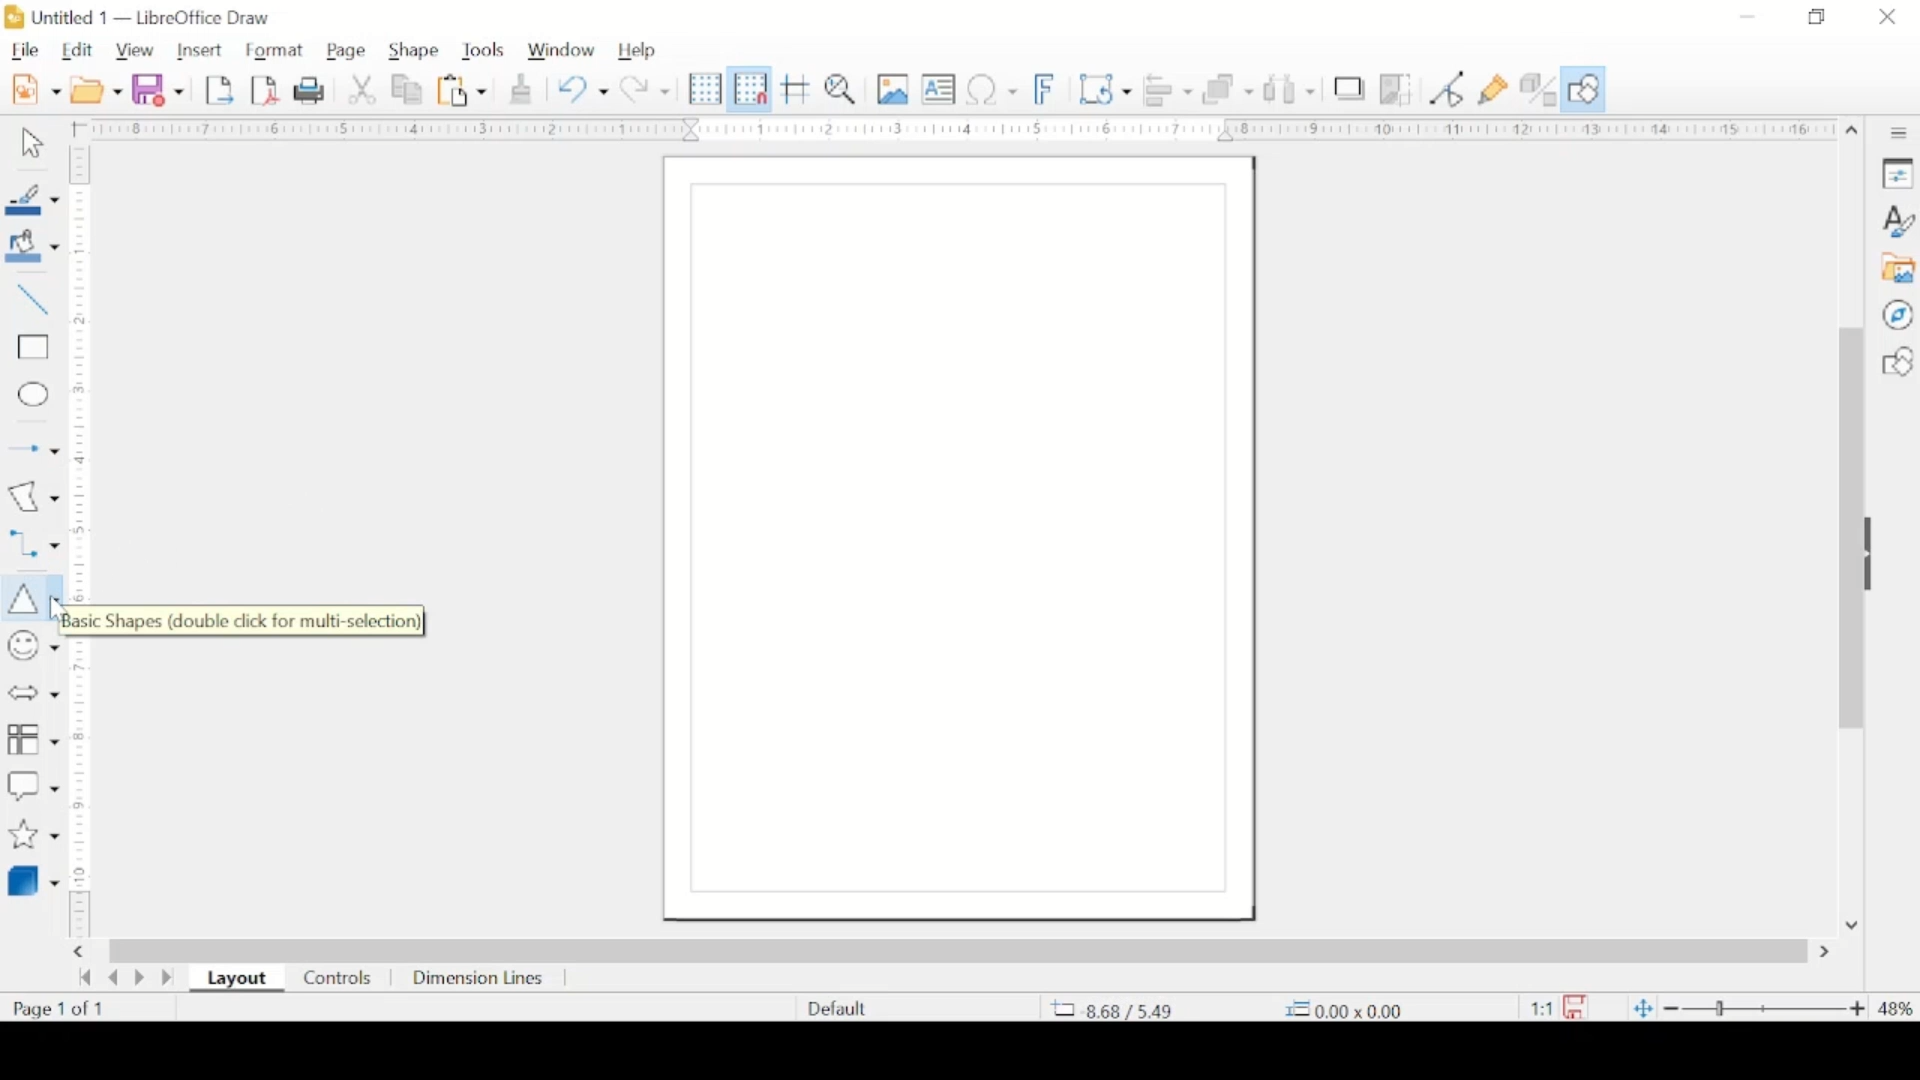  What do you see at coordinates (1899, 220) in the screenshot?
I see `styles` at bounding box center [1899, 220].